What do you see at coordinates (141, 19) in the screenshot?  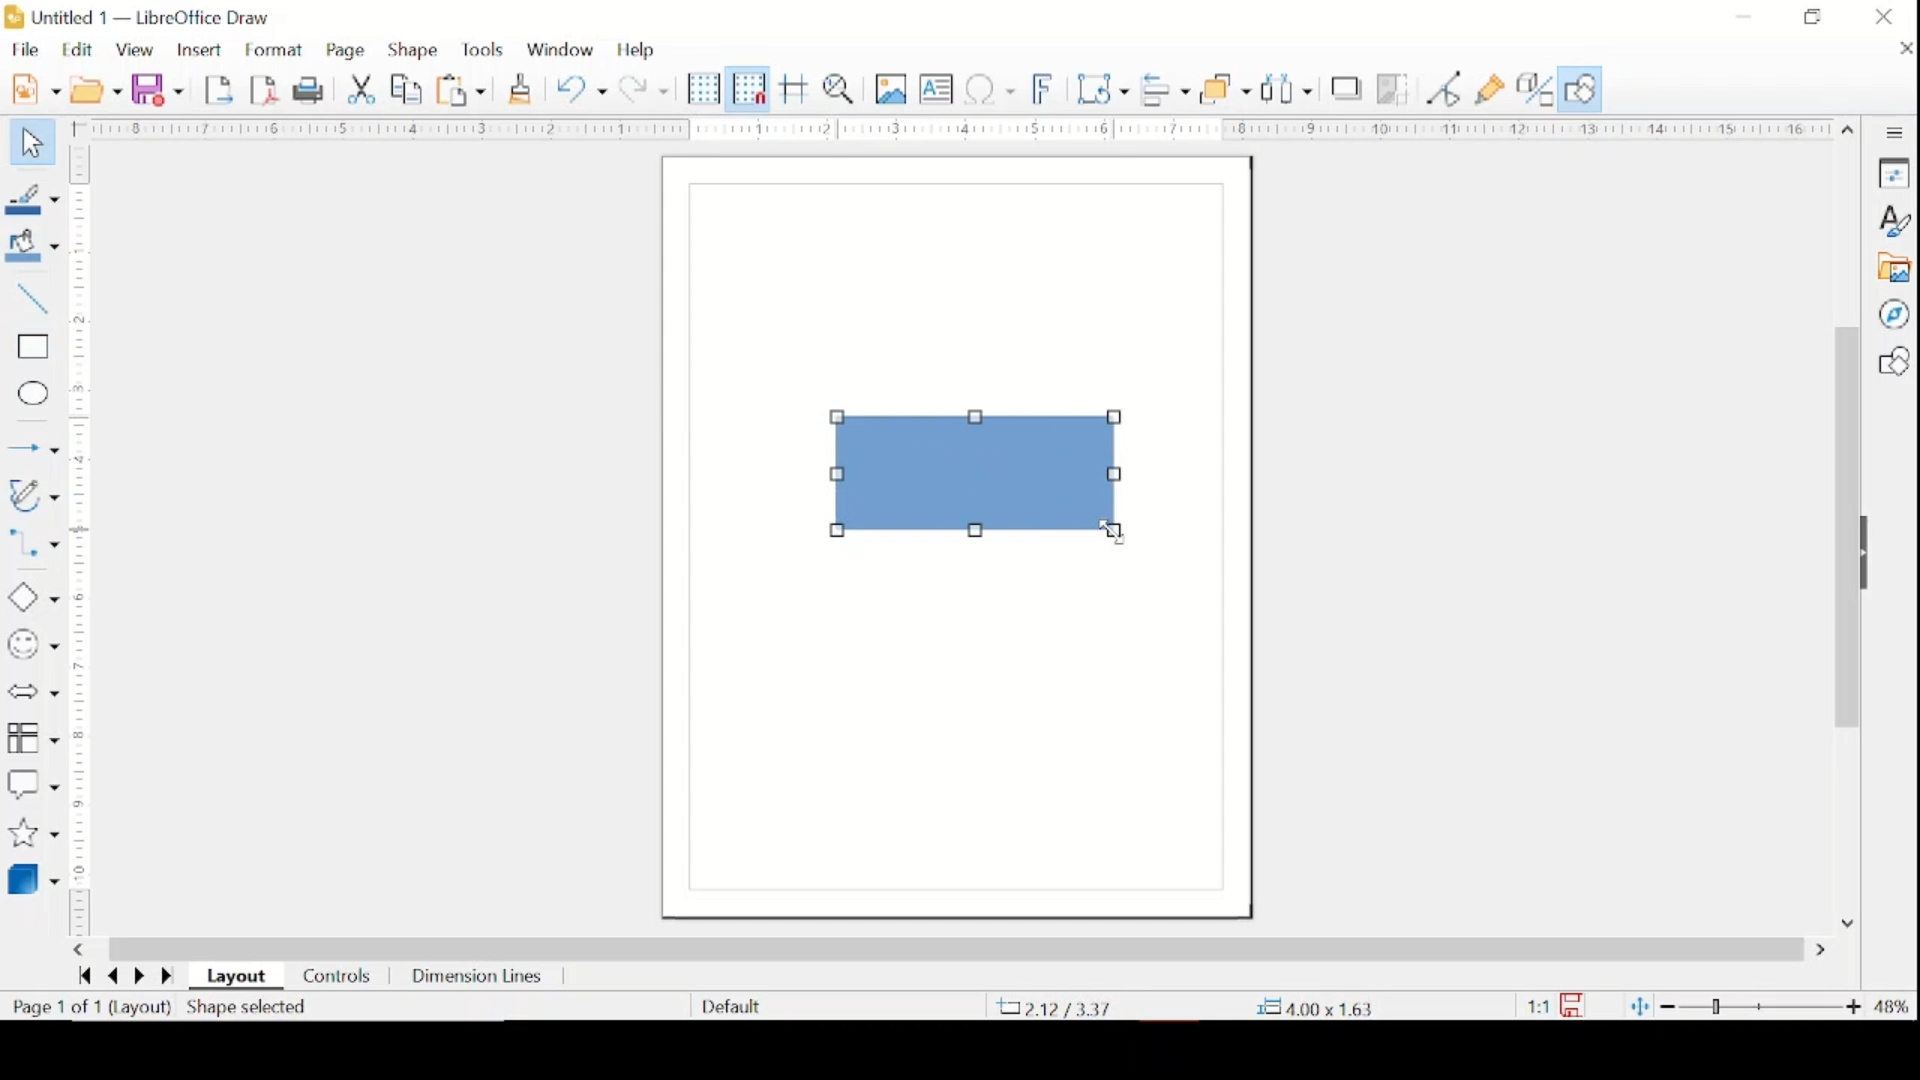 I see `untitled 1 - libreoffice draw` at bounding box center [141, 19].